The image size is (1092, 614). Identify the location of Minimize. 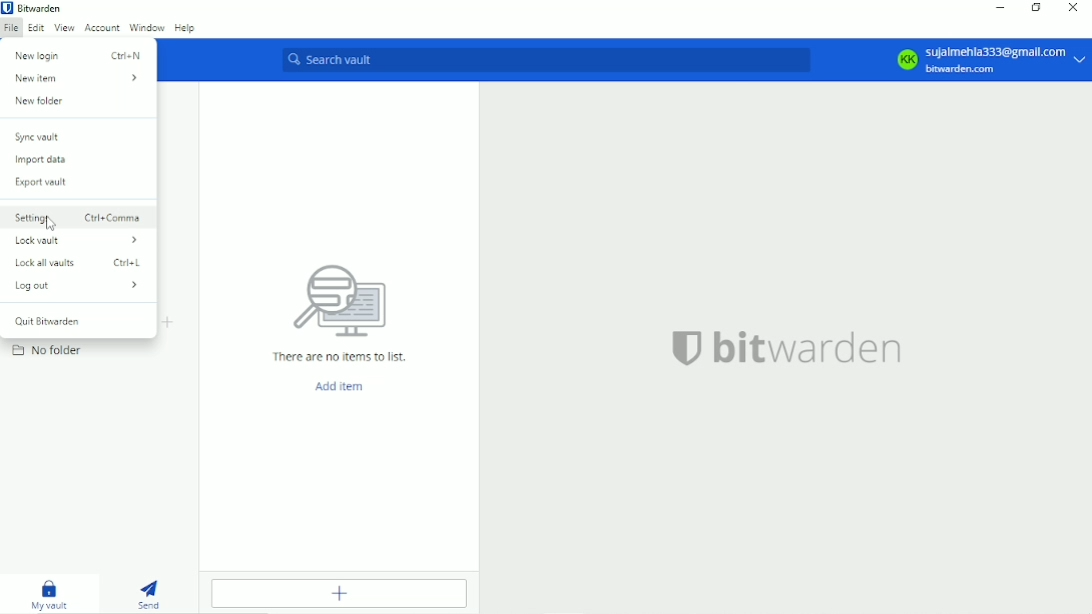
(1000, 8).